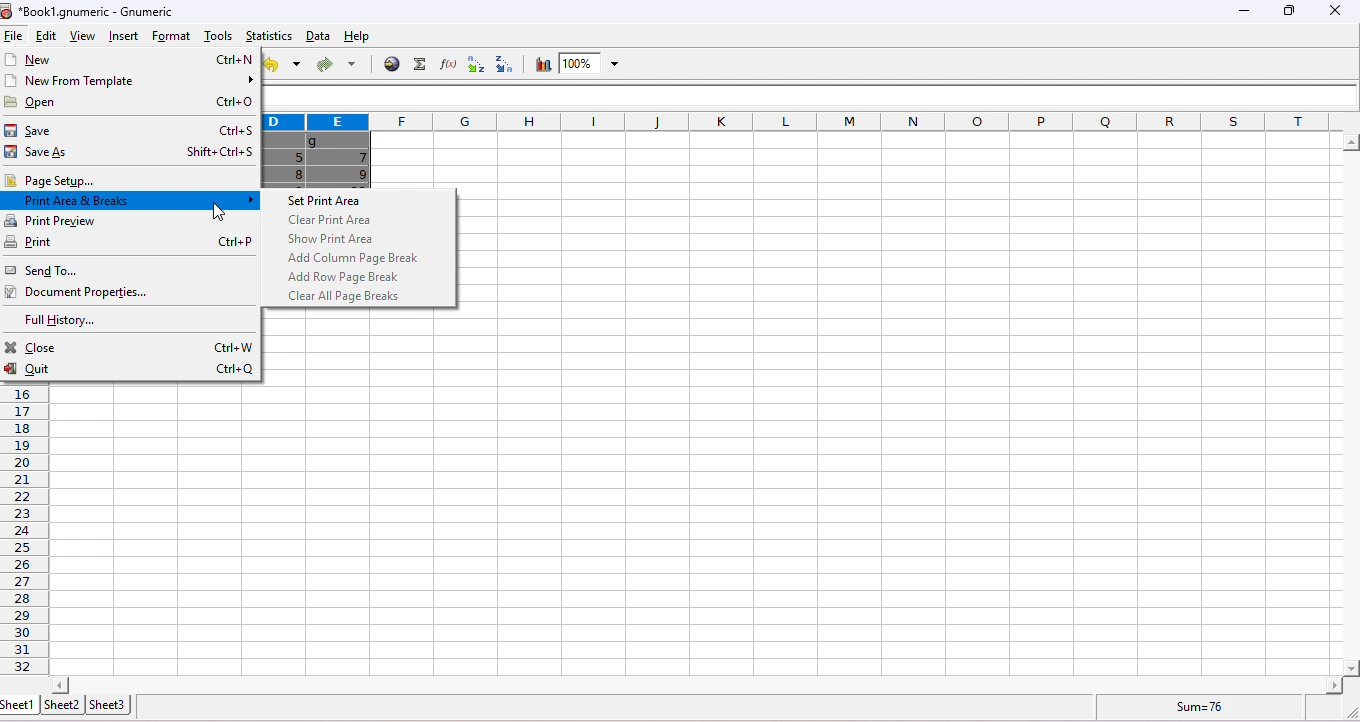 Image resolution: width=1360 pixels, height=722 pixels. Describe the element at coordinates (365, 38) in the screenshot. I see `help` at that location.